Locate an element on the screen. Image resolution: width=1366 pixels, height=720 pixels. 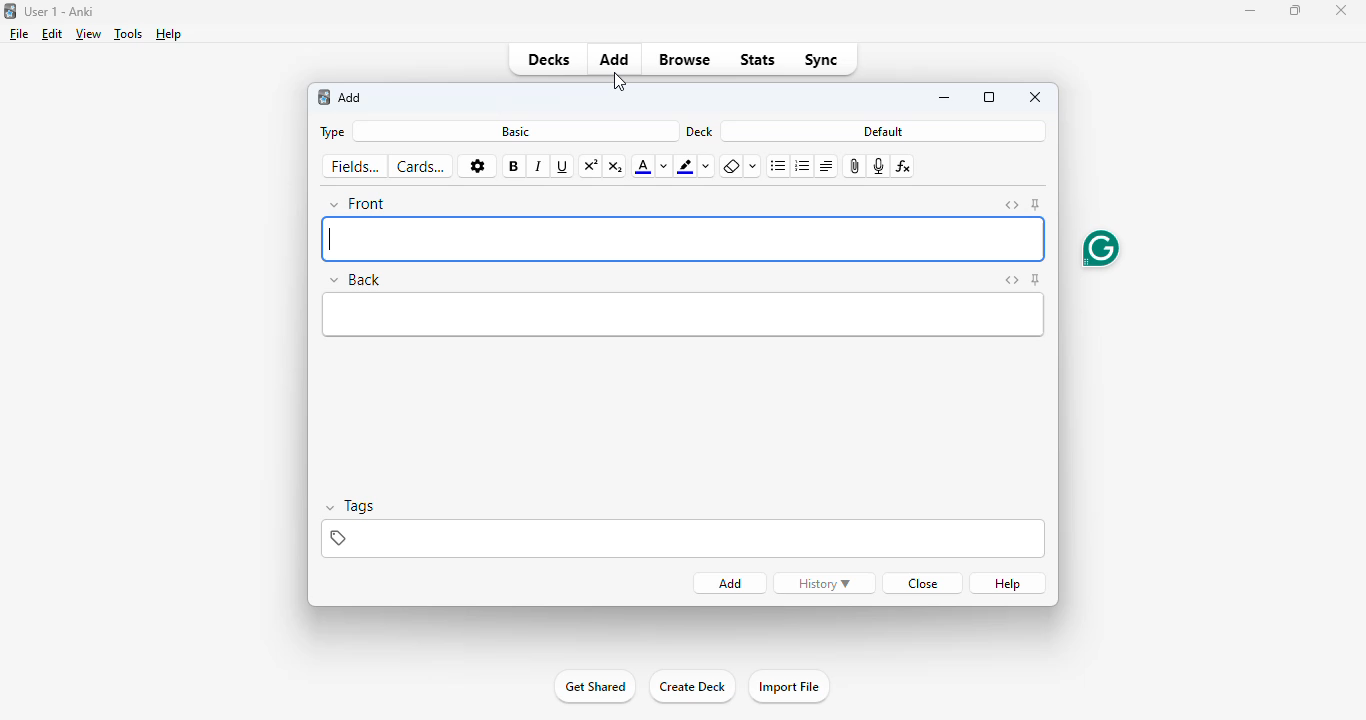
stats is located at coordinates (758, 61).